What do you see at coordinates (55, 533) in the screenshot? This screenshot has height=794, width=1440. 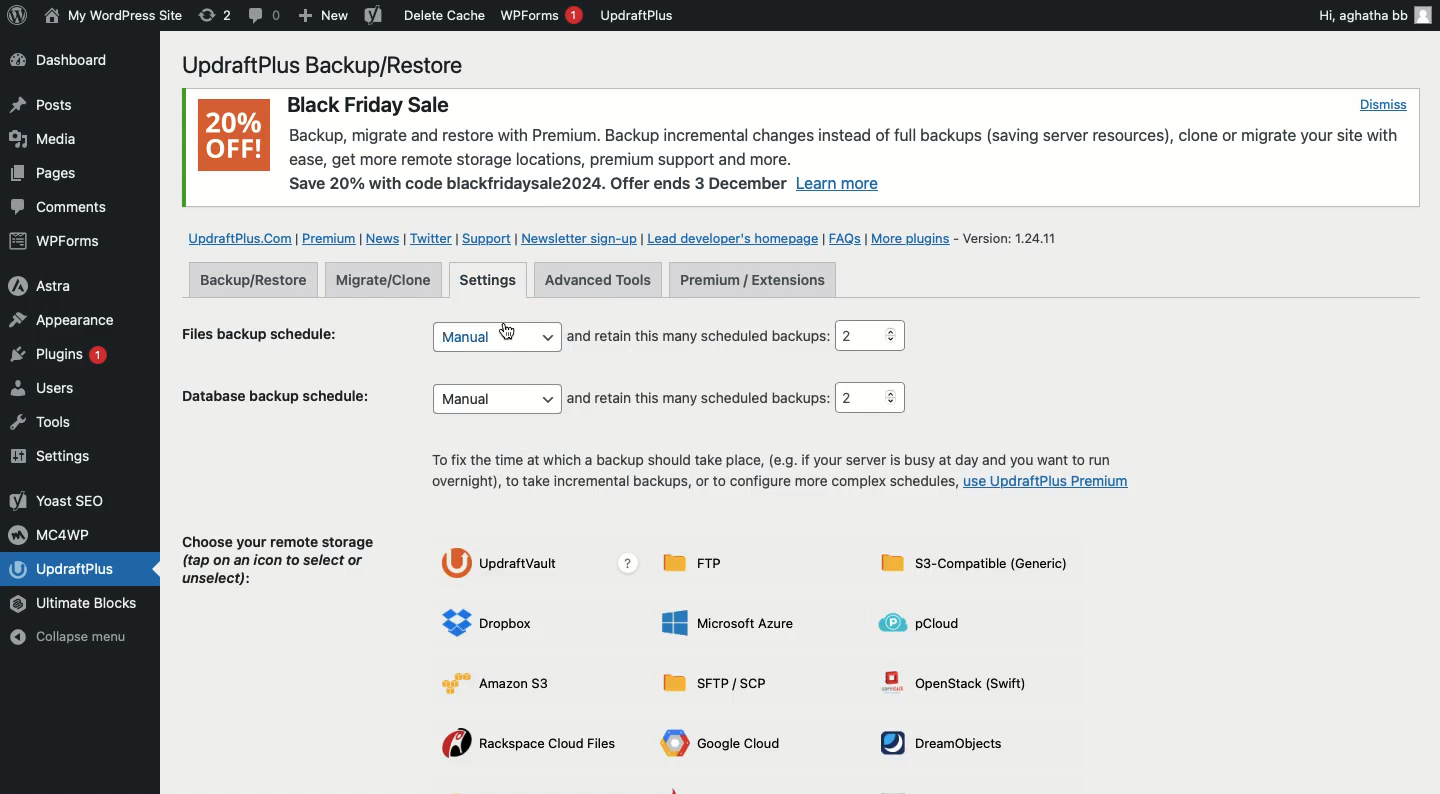 I see `MC4WP` at bounding box center [55, 533].